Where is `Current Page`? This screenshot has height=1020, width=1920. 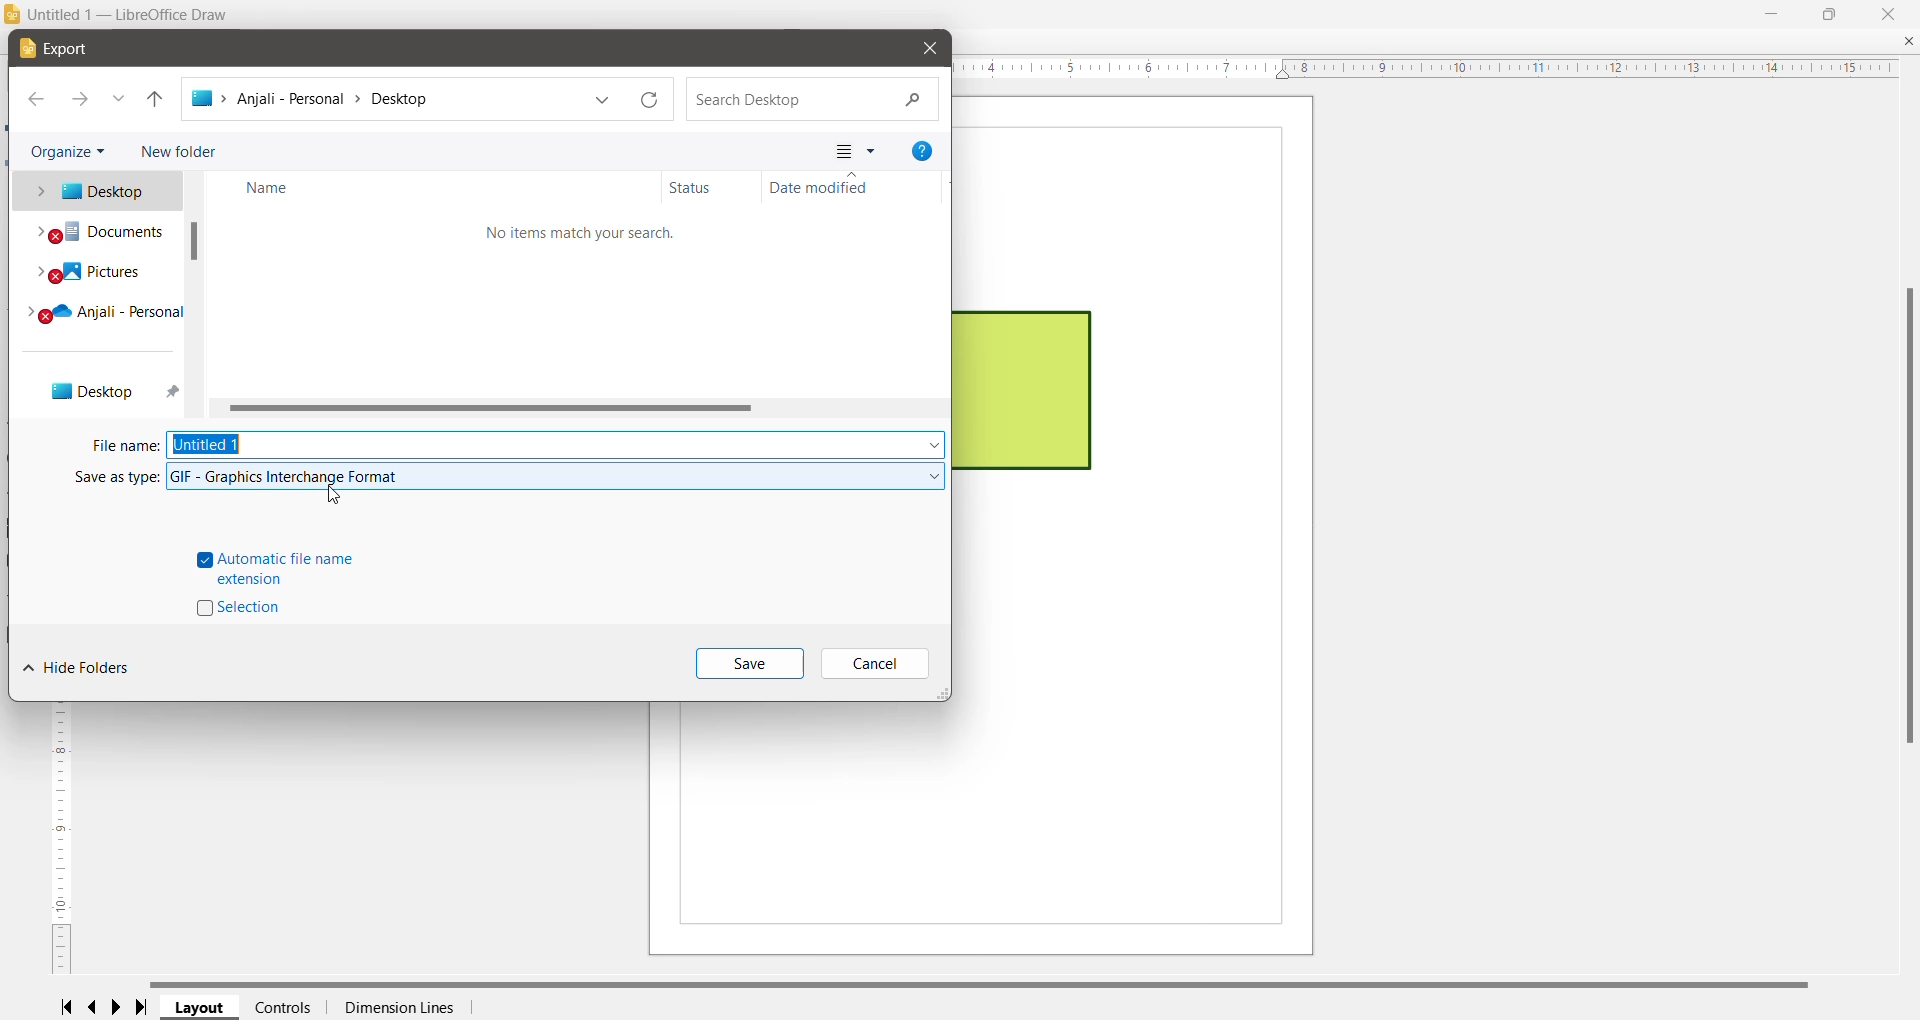
Current Page is located at coordinates (1143, 526).